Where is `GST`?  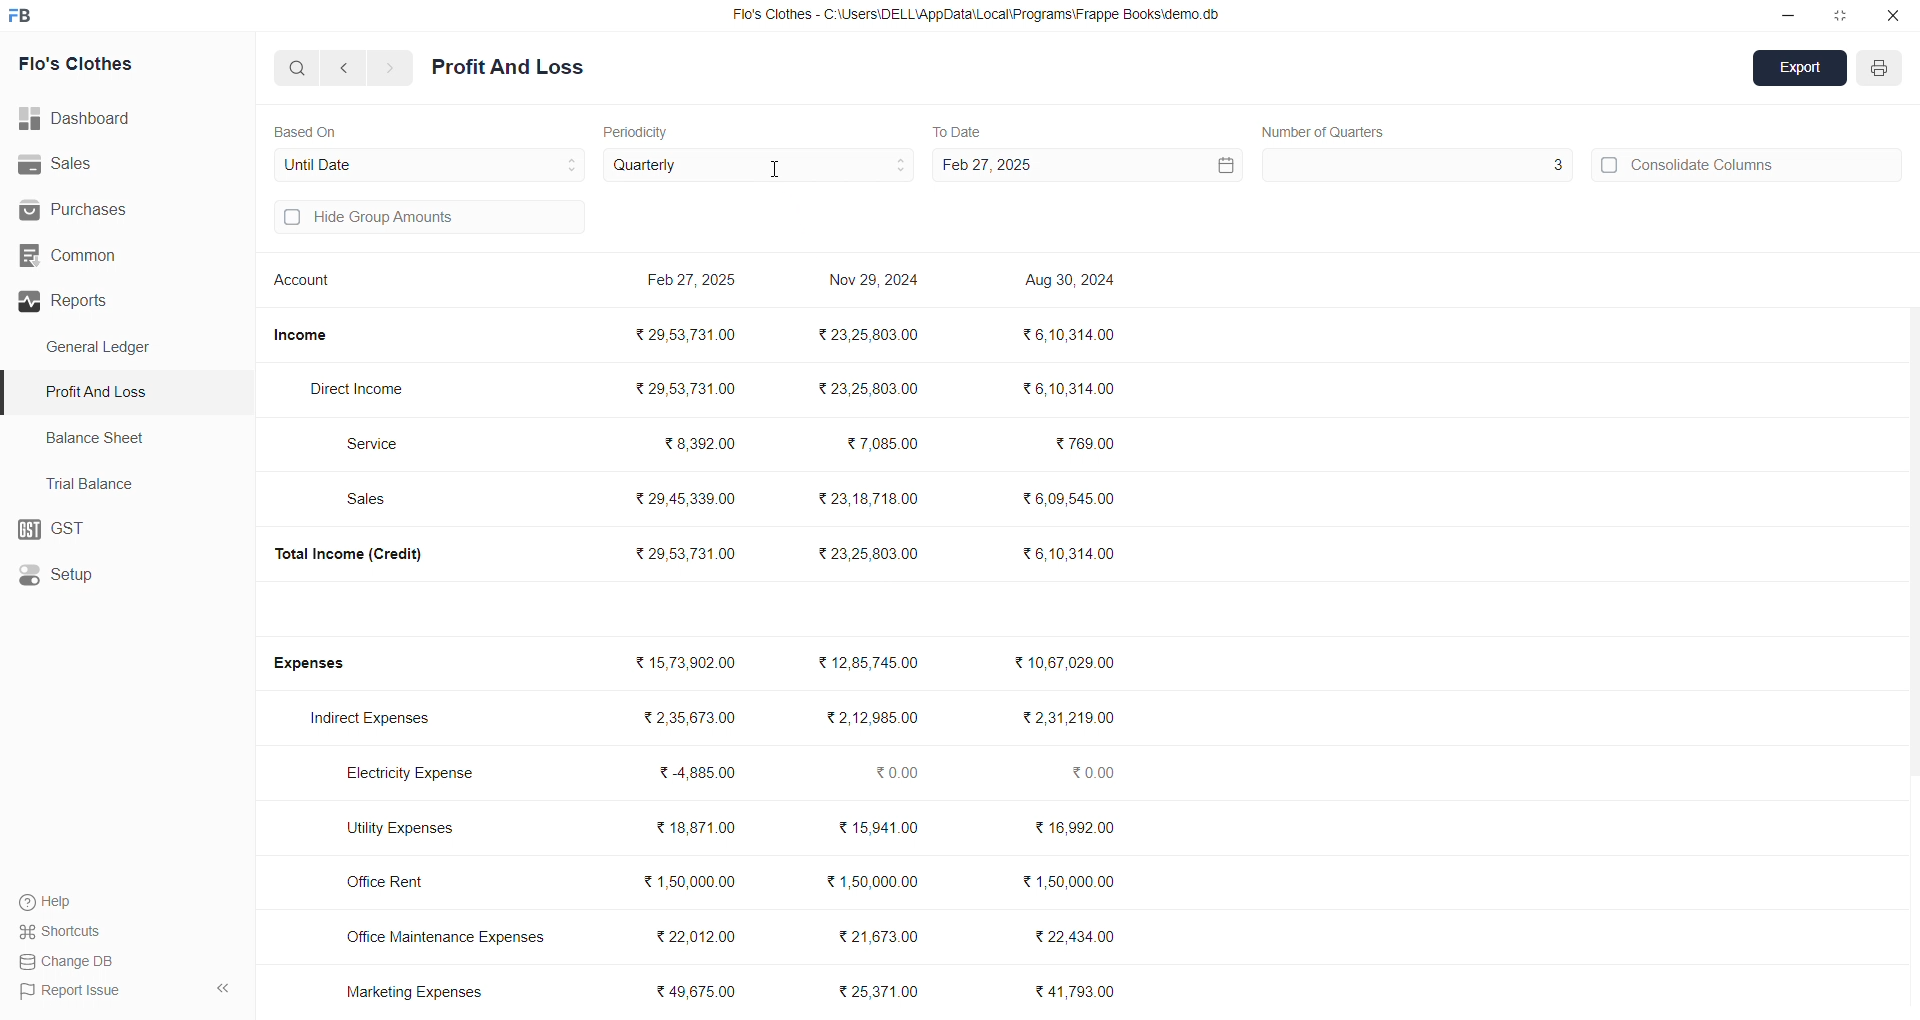
GST is located at coordinates (125, 530).